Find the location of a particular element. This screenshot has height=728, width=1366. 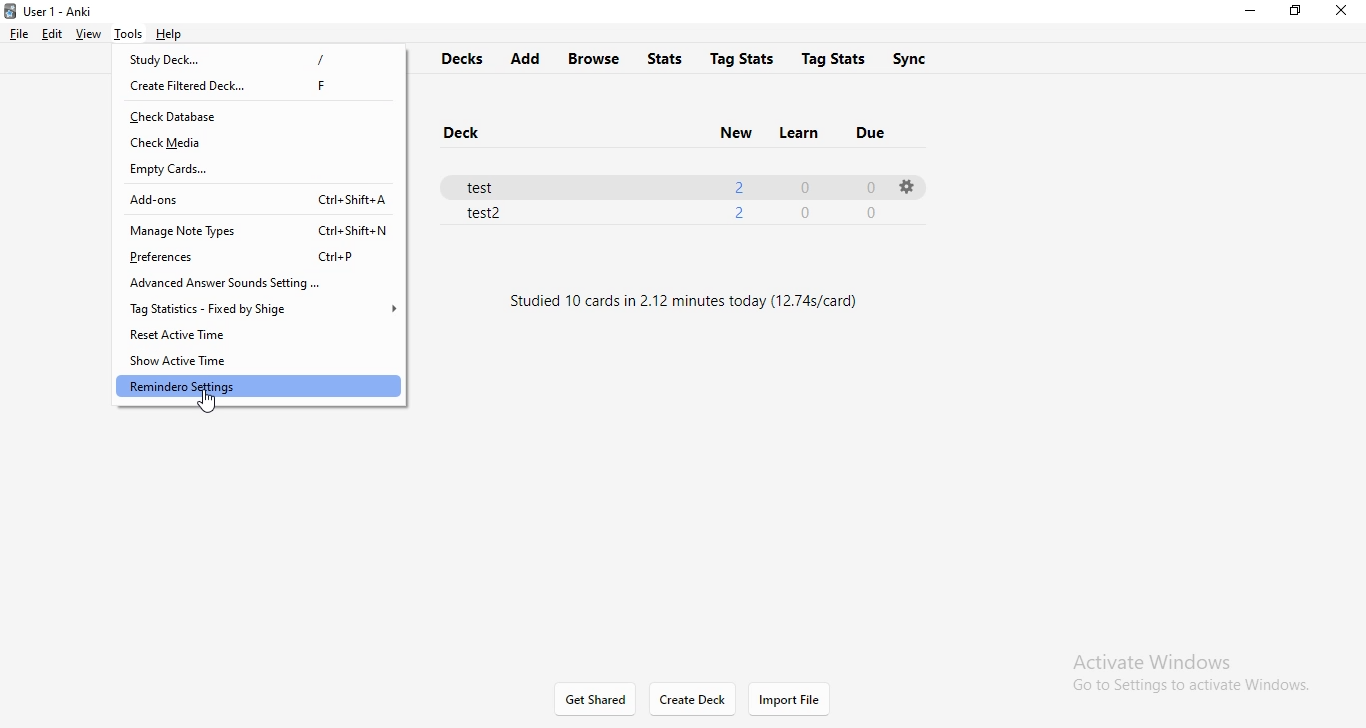

check media is located at coordinates (227, 142).